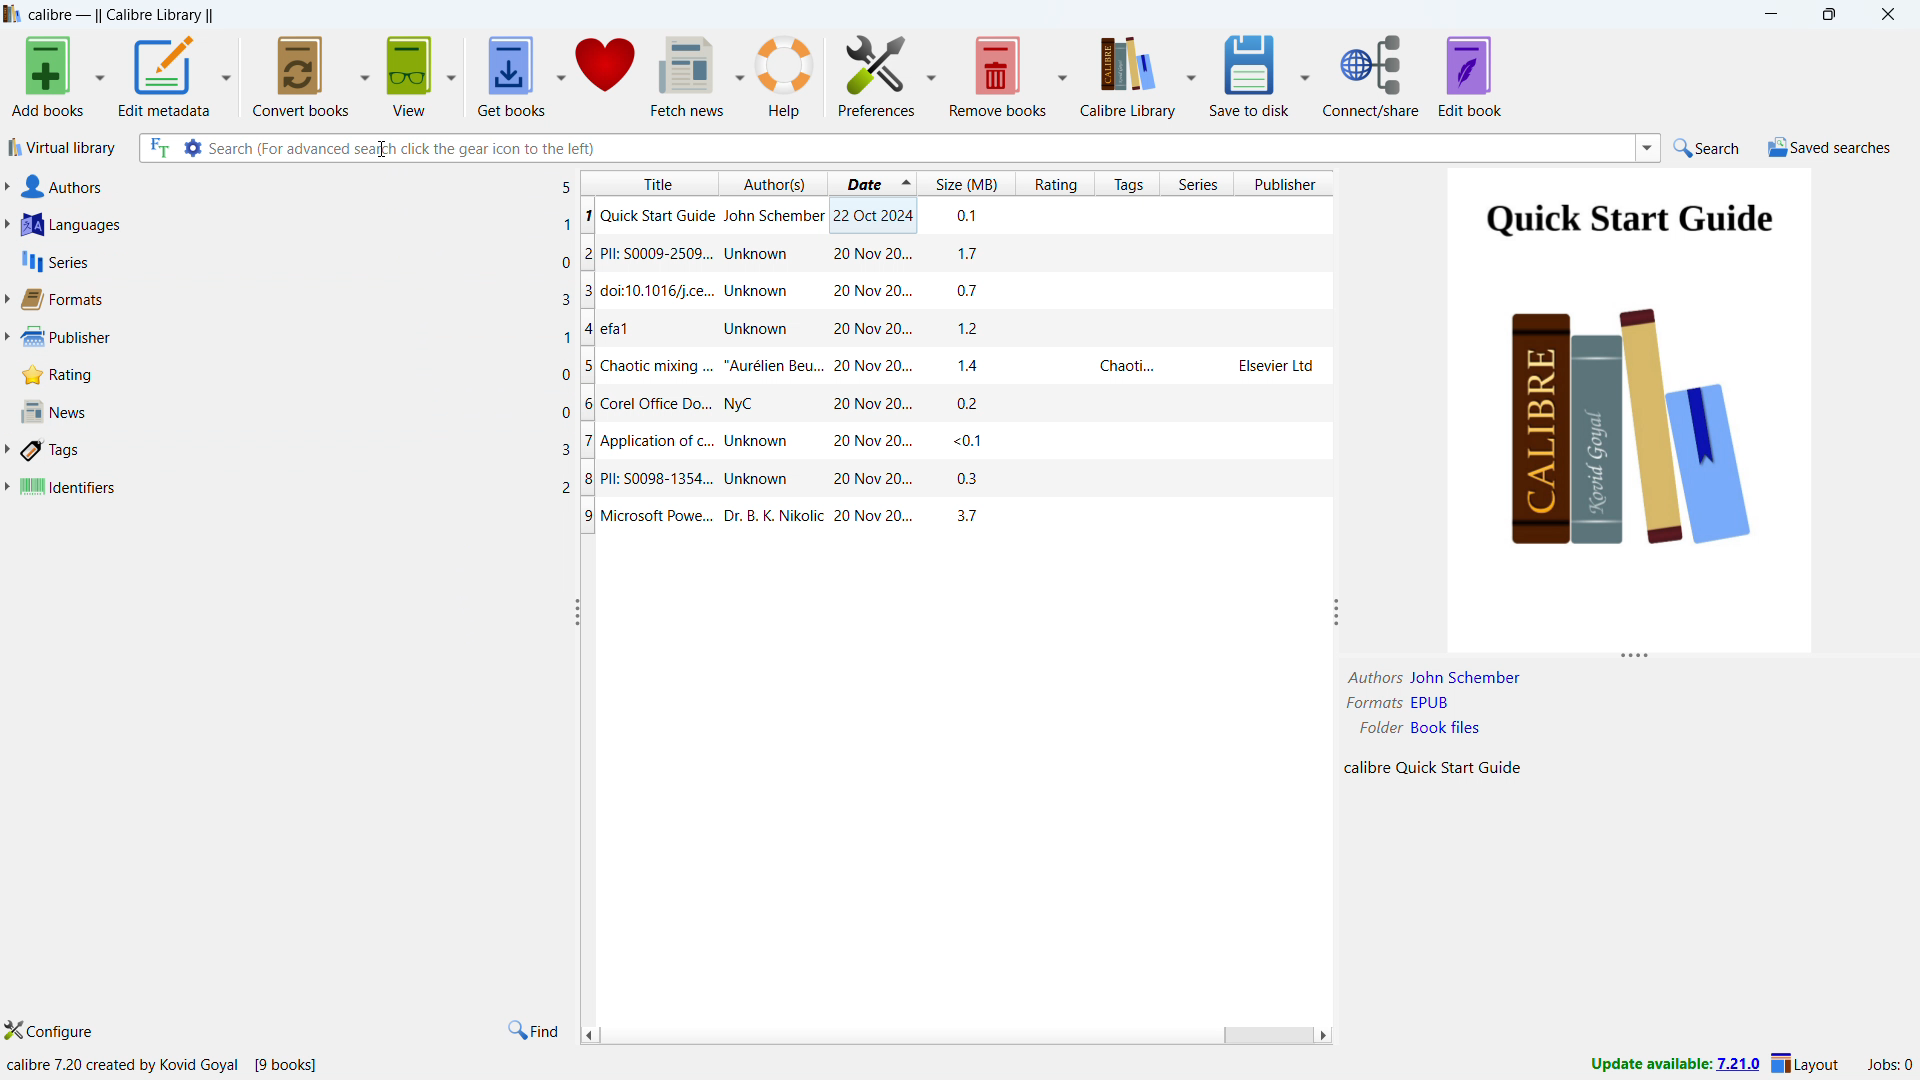  What do you see at coordinates (297, 225) in the screenshot?
I see `languages` at bounding box center [297, 225].